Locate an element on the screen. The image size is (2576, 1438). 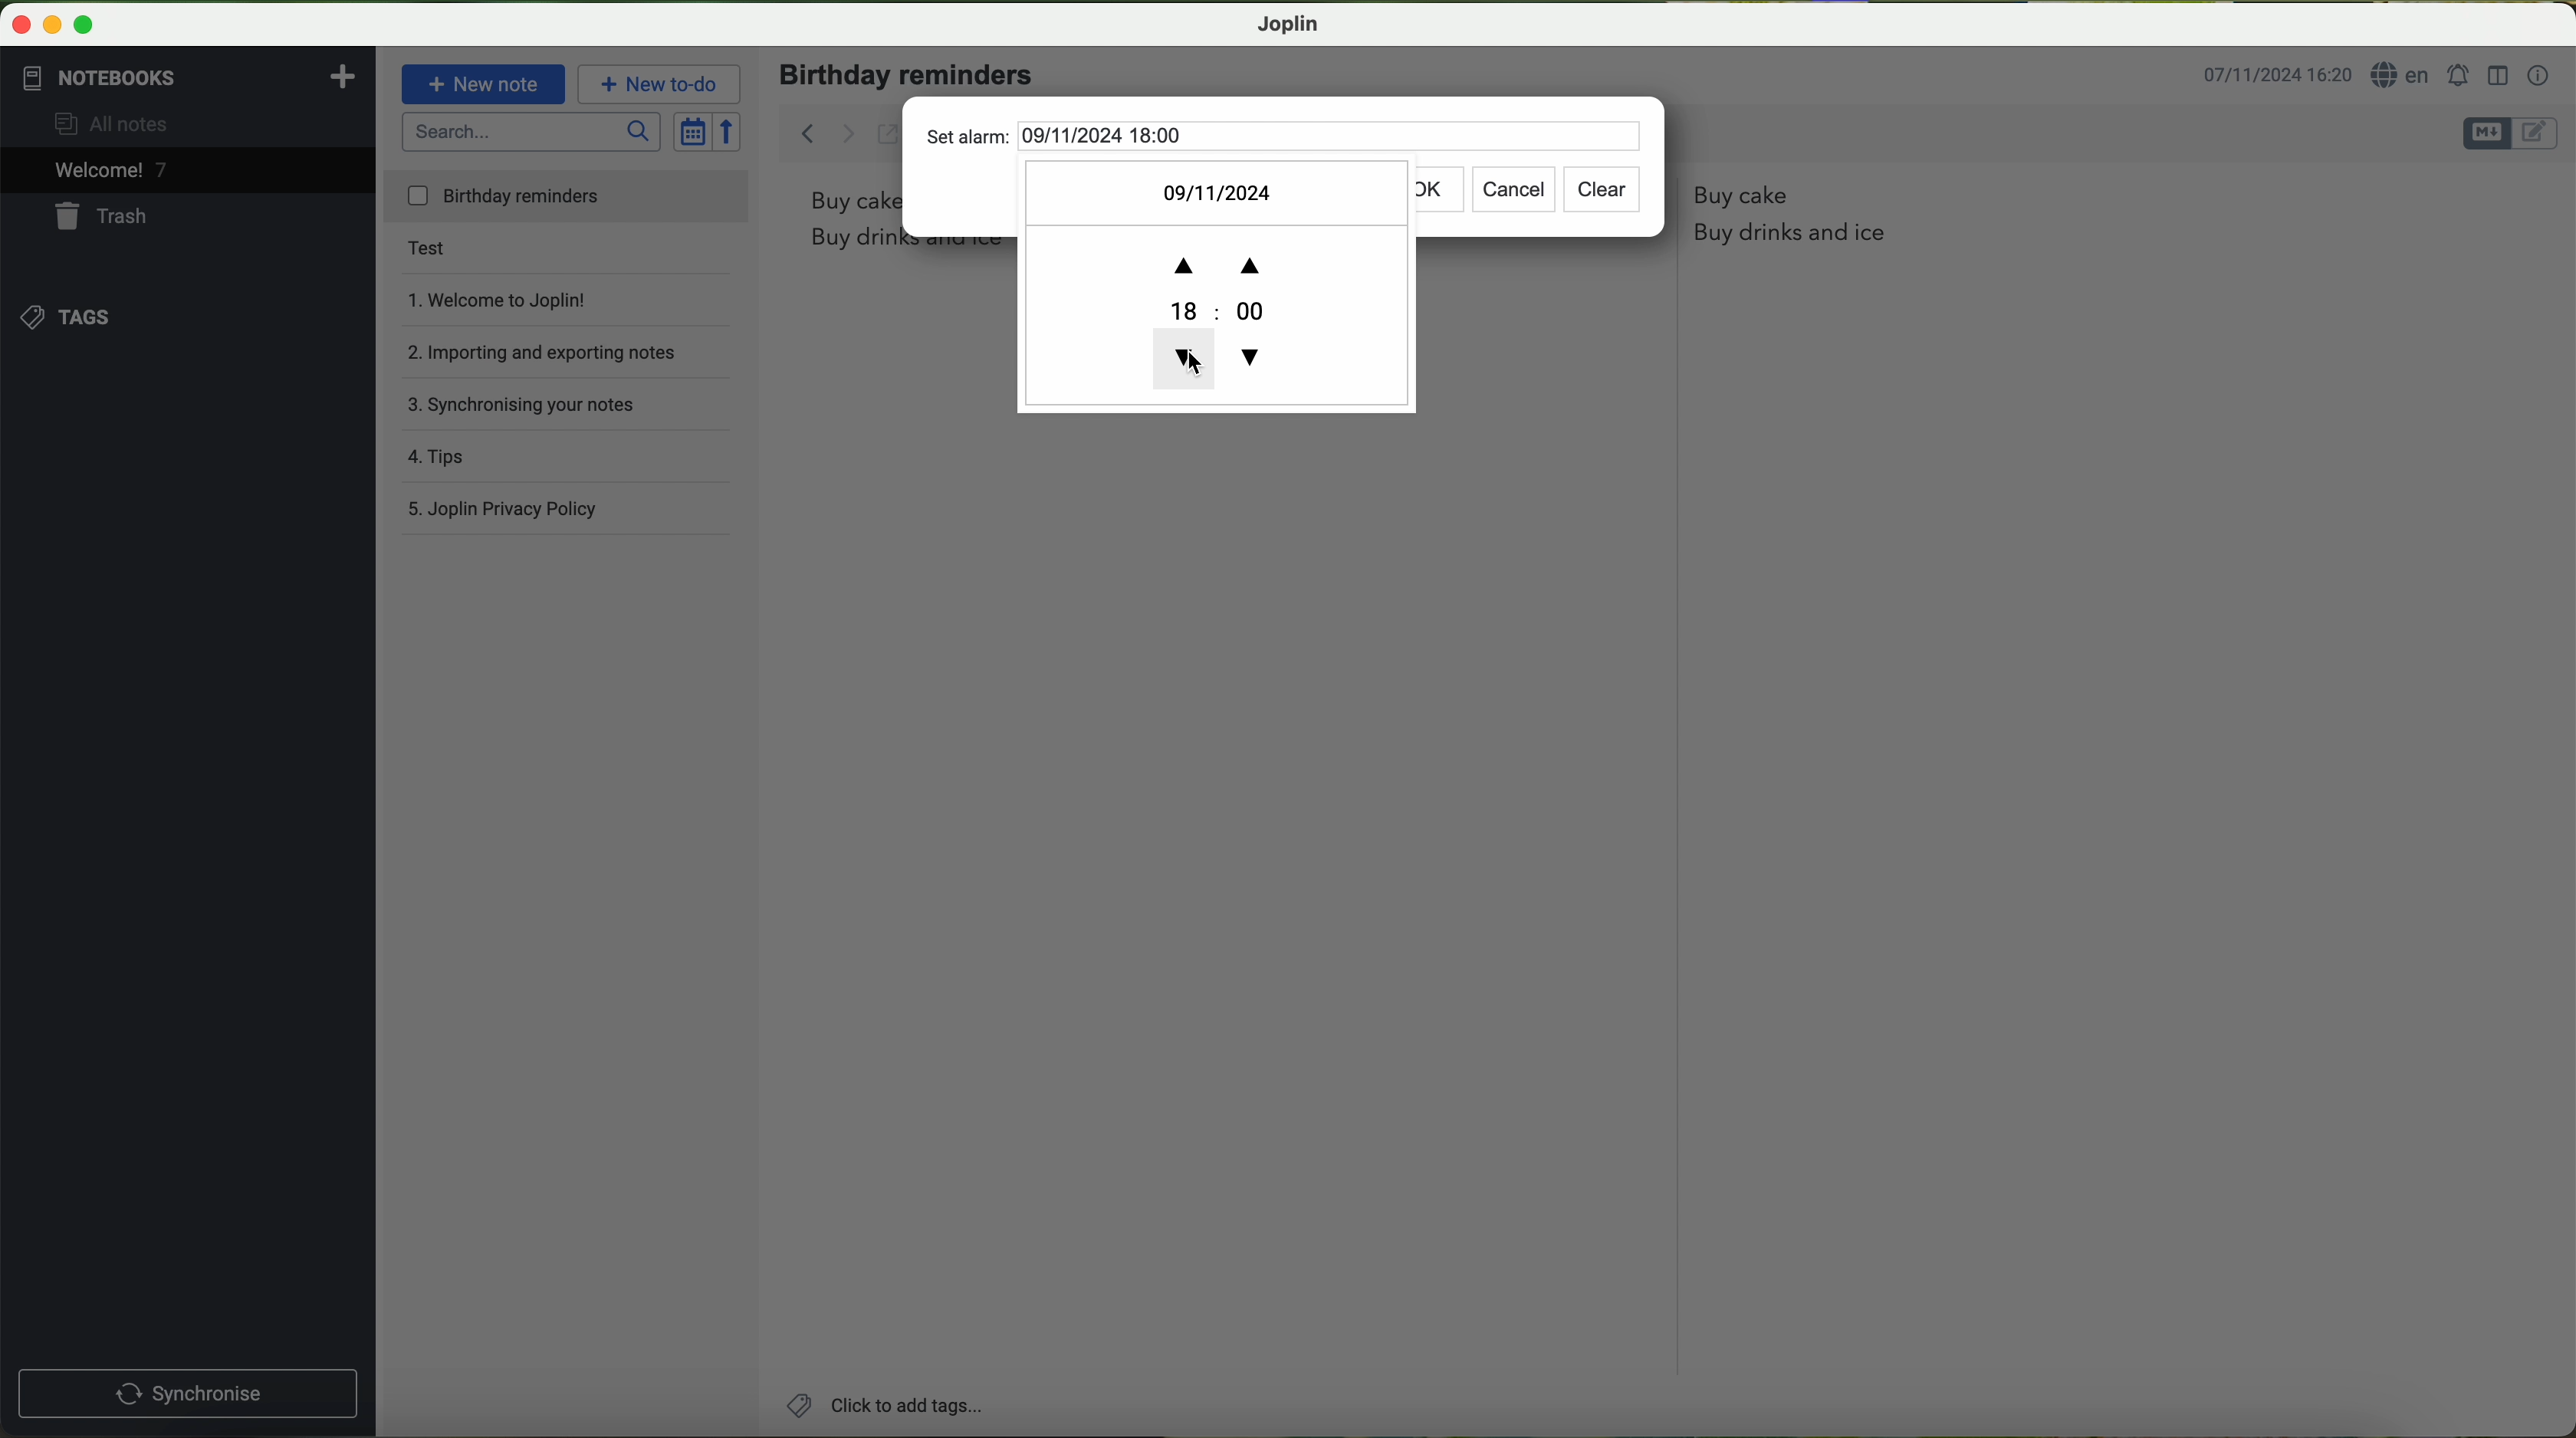
tags is located at coordinates (74, 315).